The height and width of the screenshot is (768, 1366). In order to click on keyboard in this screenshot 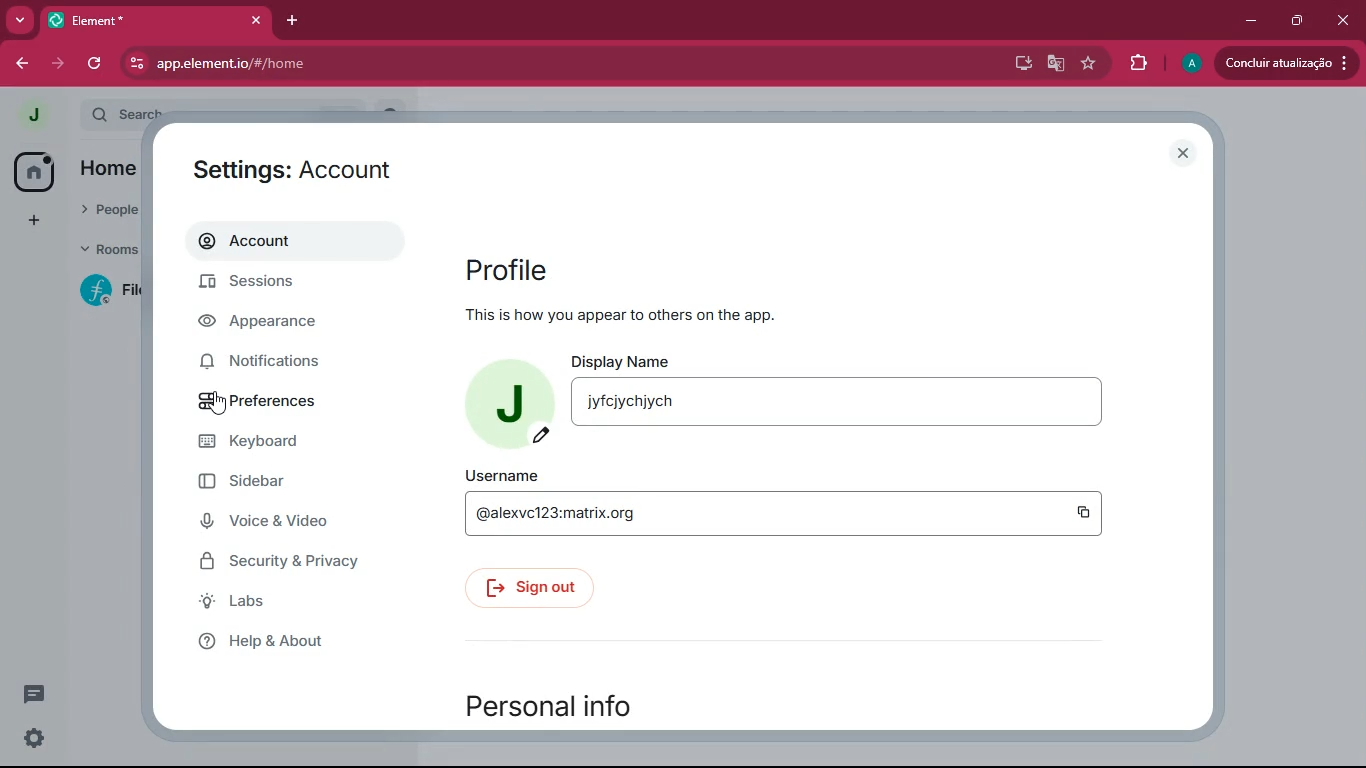, I will do `click(280, 445)`.